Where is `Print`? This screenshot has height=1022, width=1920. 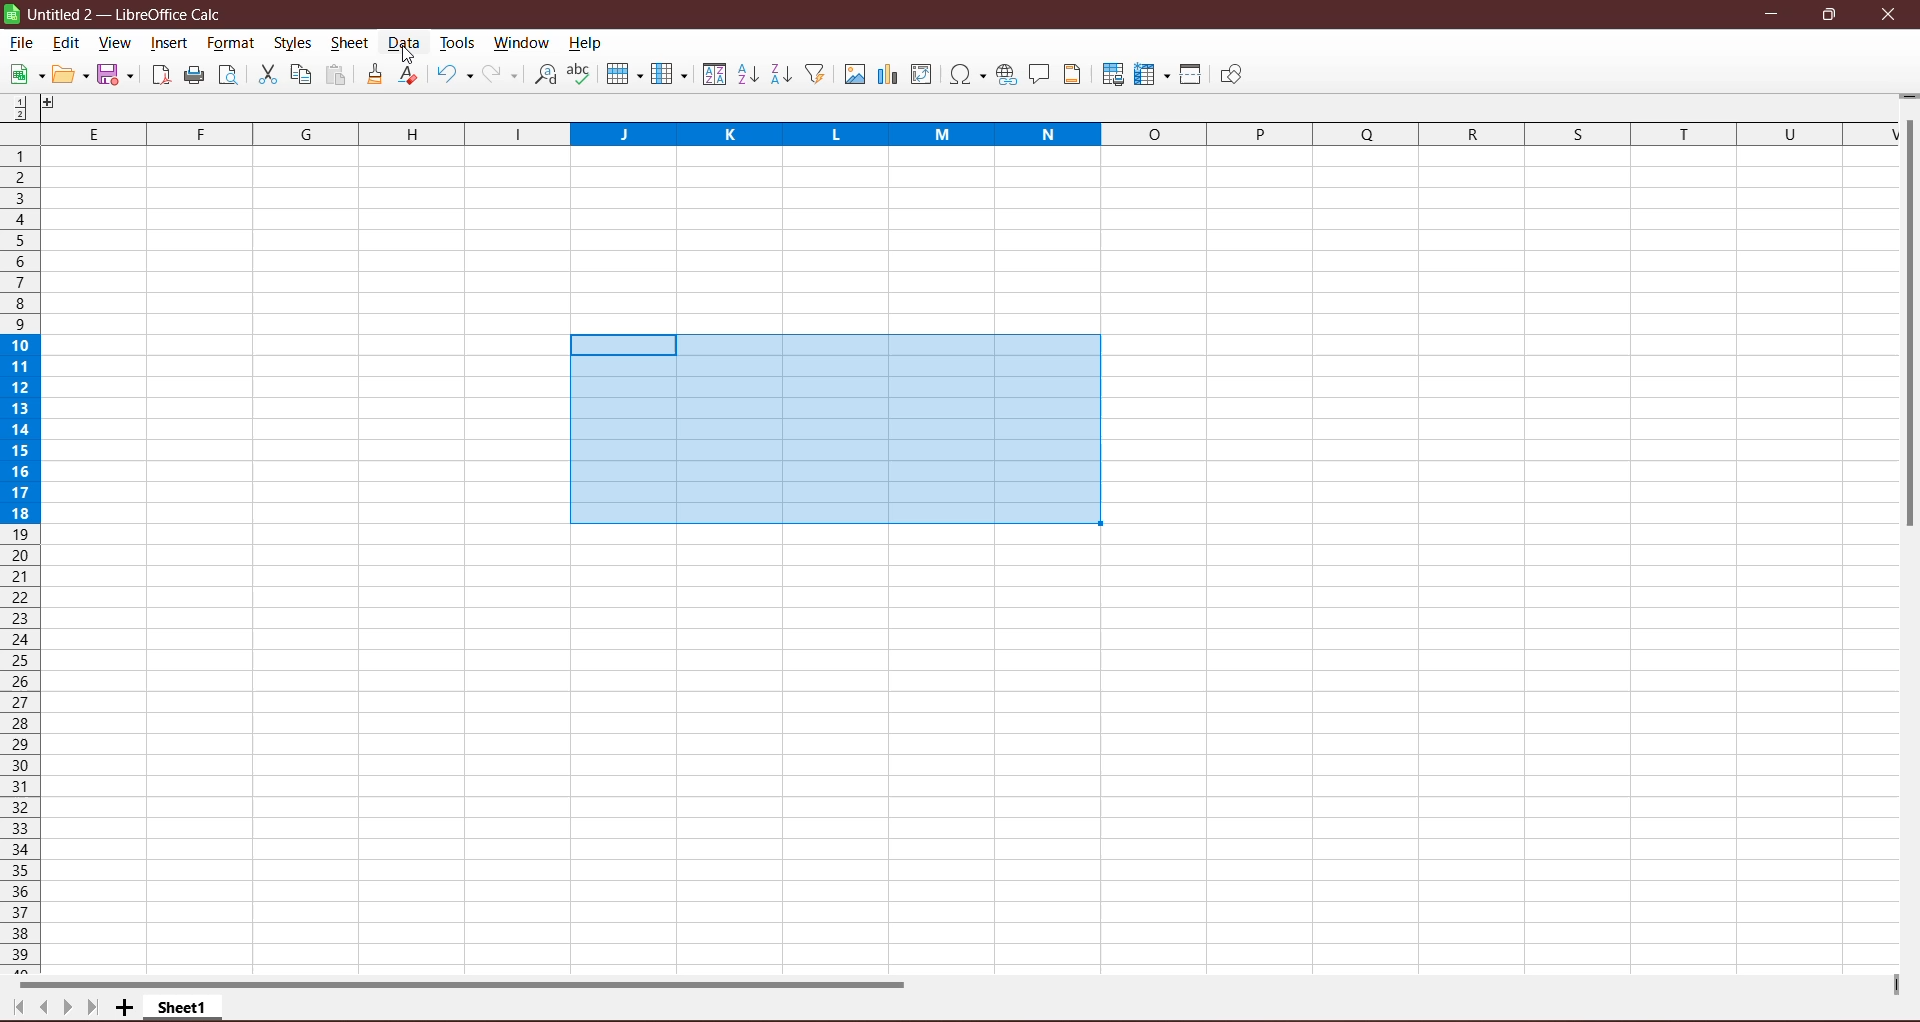 Print is located at coordinates (194, 76).